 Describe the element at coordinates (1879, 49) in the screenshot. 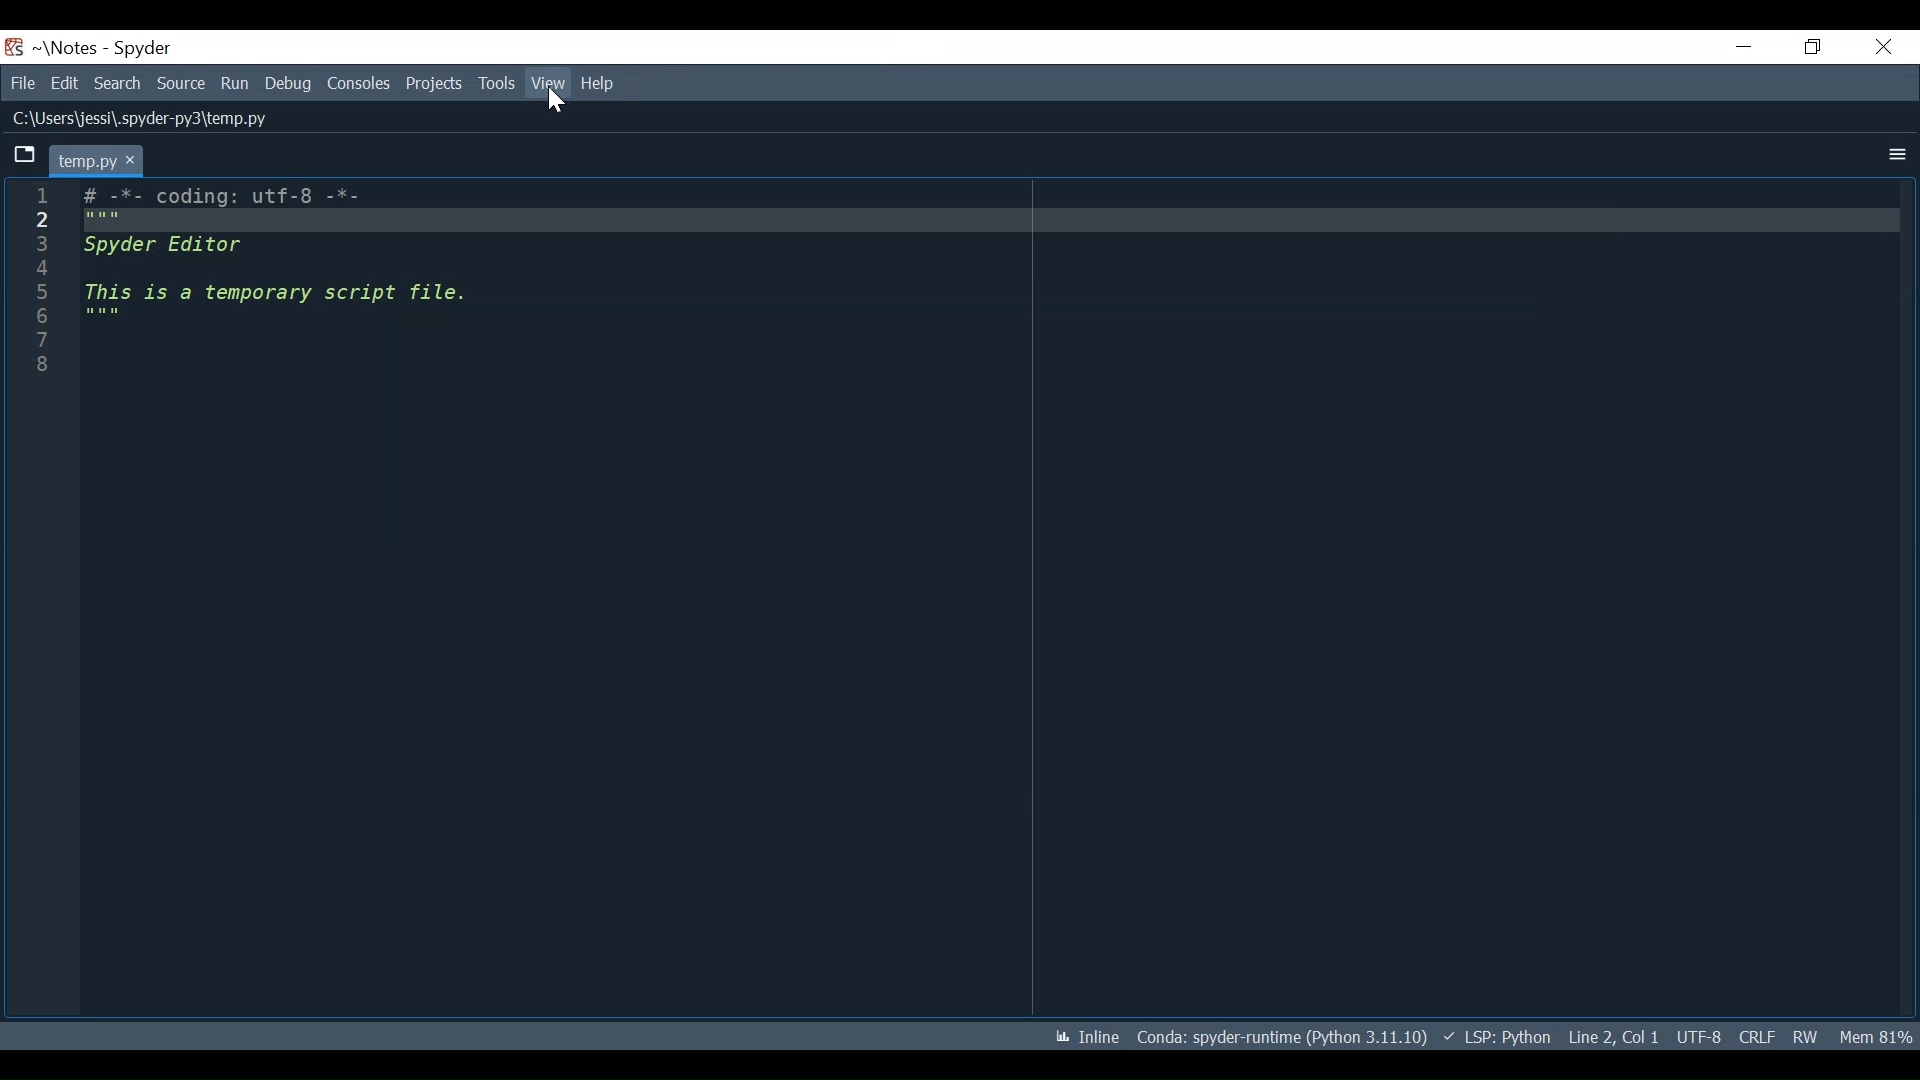

I see `Close` at that location.